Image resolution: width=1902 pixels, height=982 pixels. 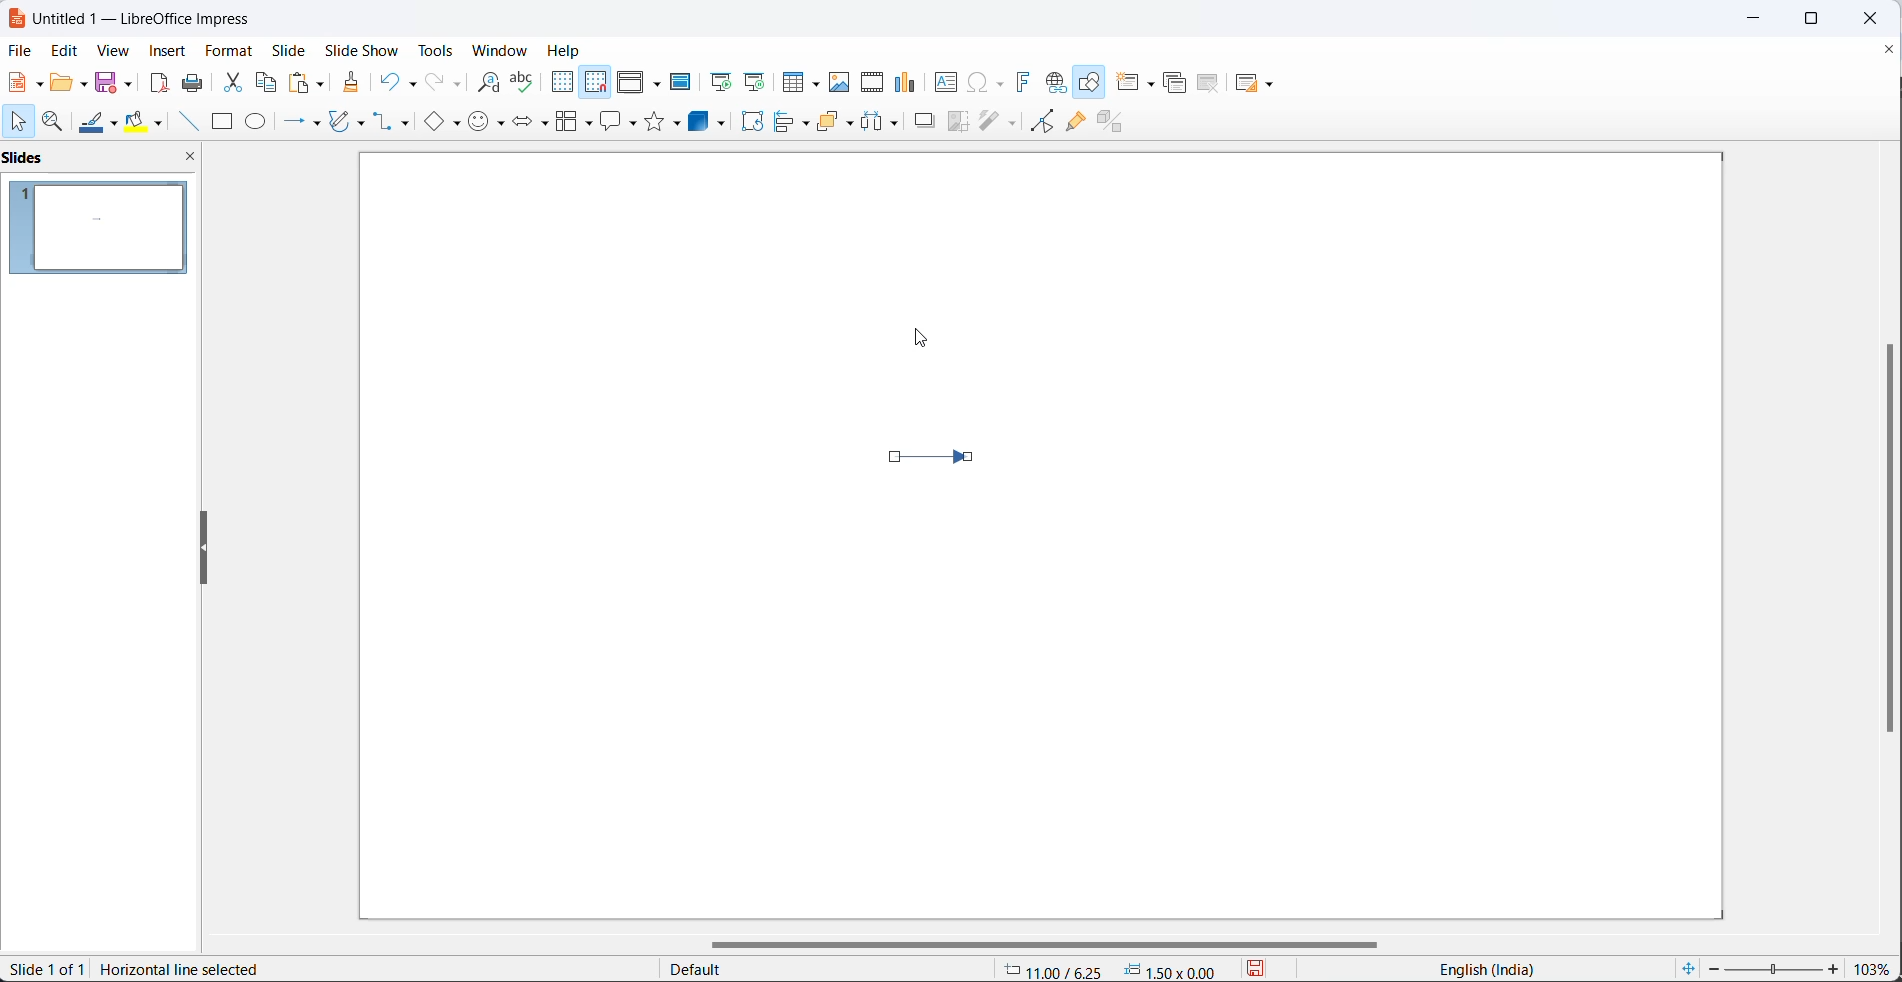 I want to click on minimize, so click(x=1753, y=17).